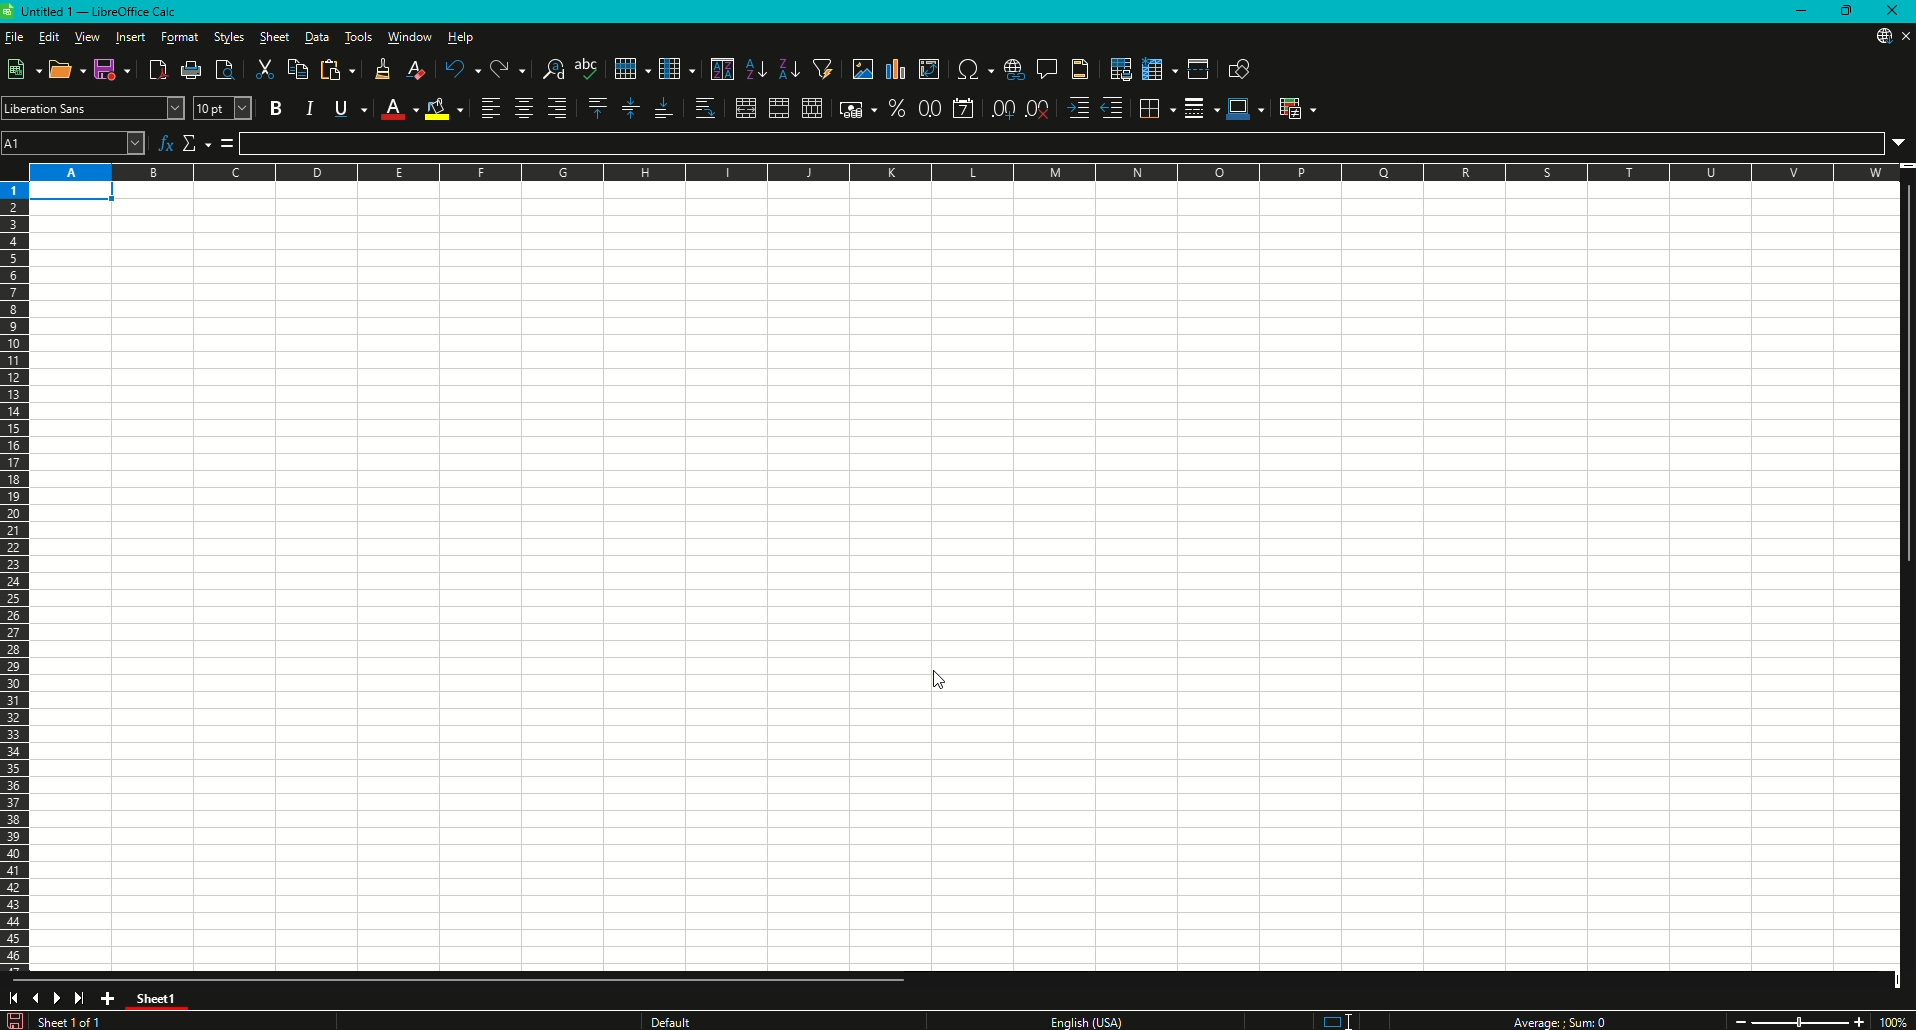  I want to click on Selected cell, so click(72, 191).